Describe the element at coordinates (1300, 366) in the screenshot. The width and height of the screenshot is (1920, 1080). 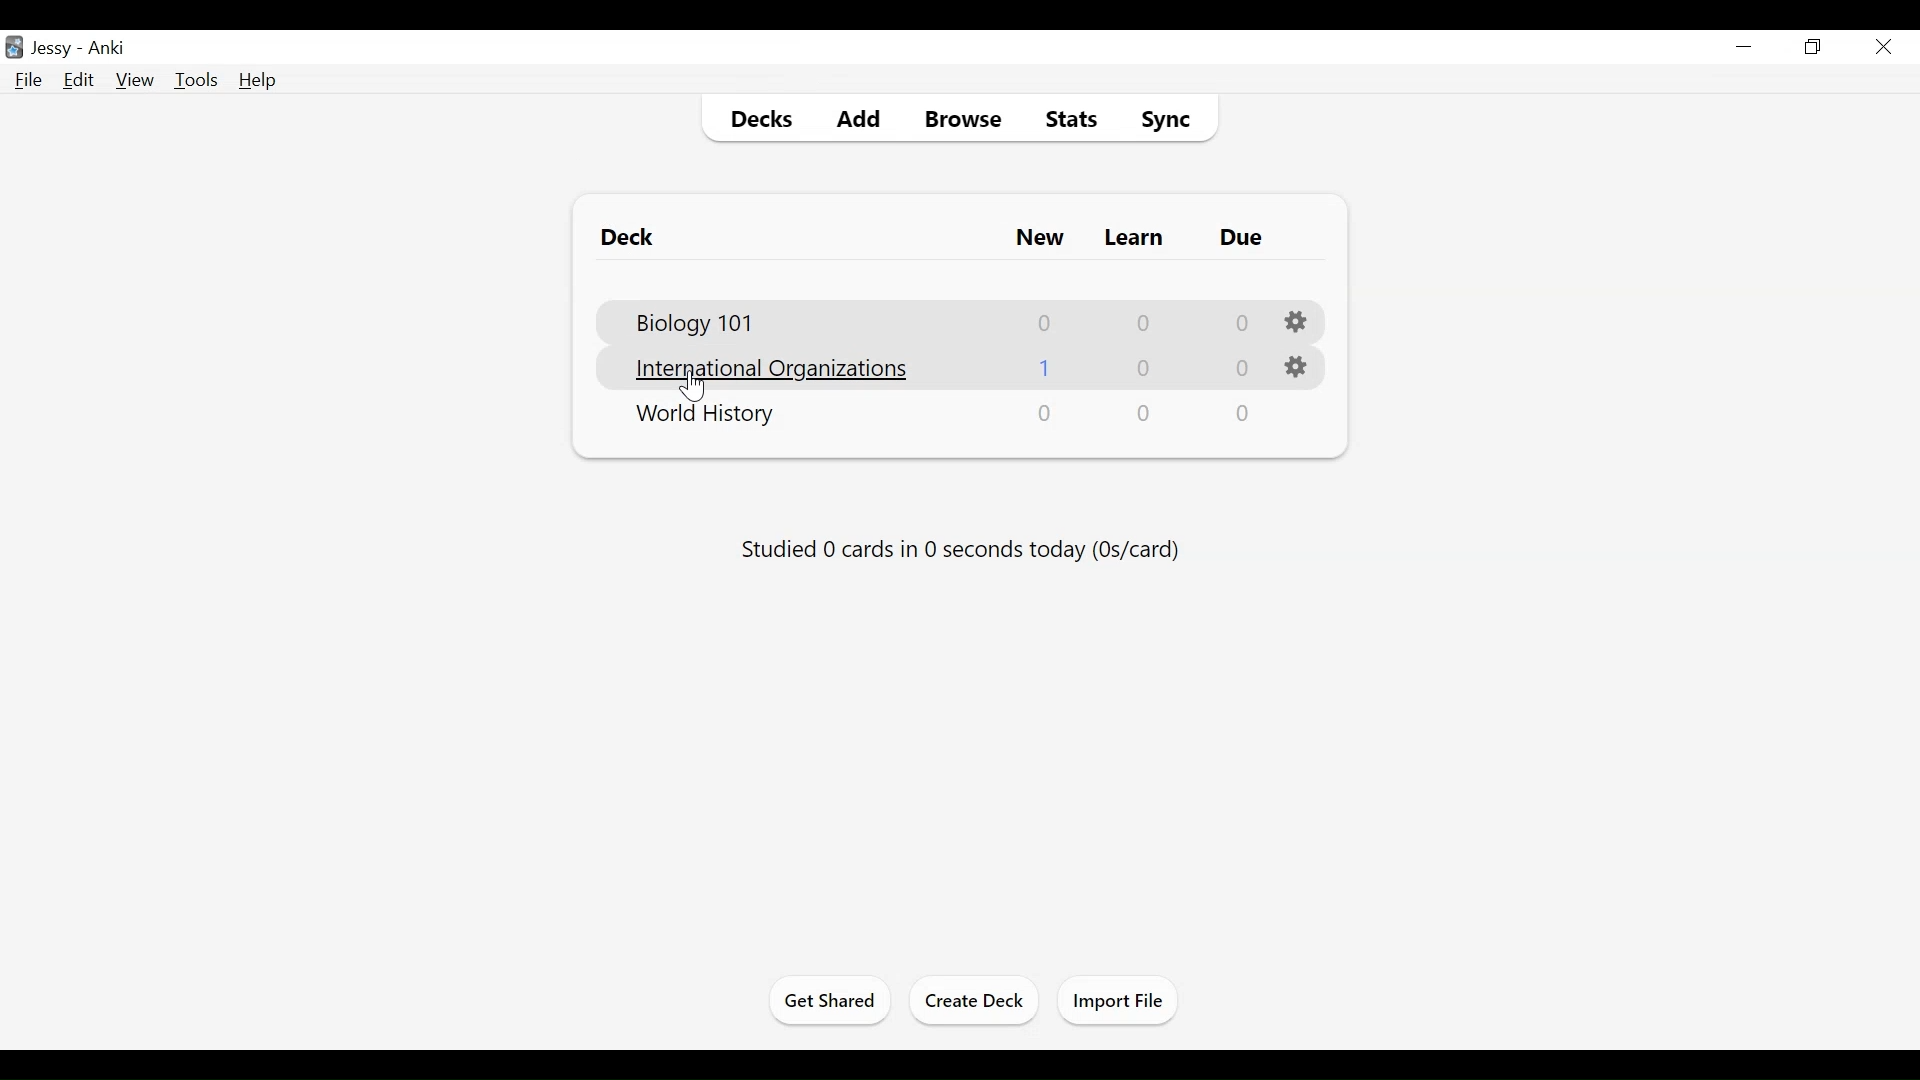
I see `Settings ` at that location.